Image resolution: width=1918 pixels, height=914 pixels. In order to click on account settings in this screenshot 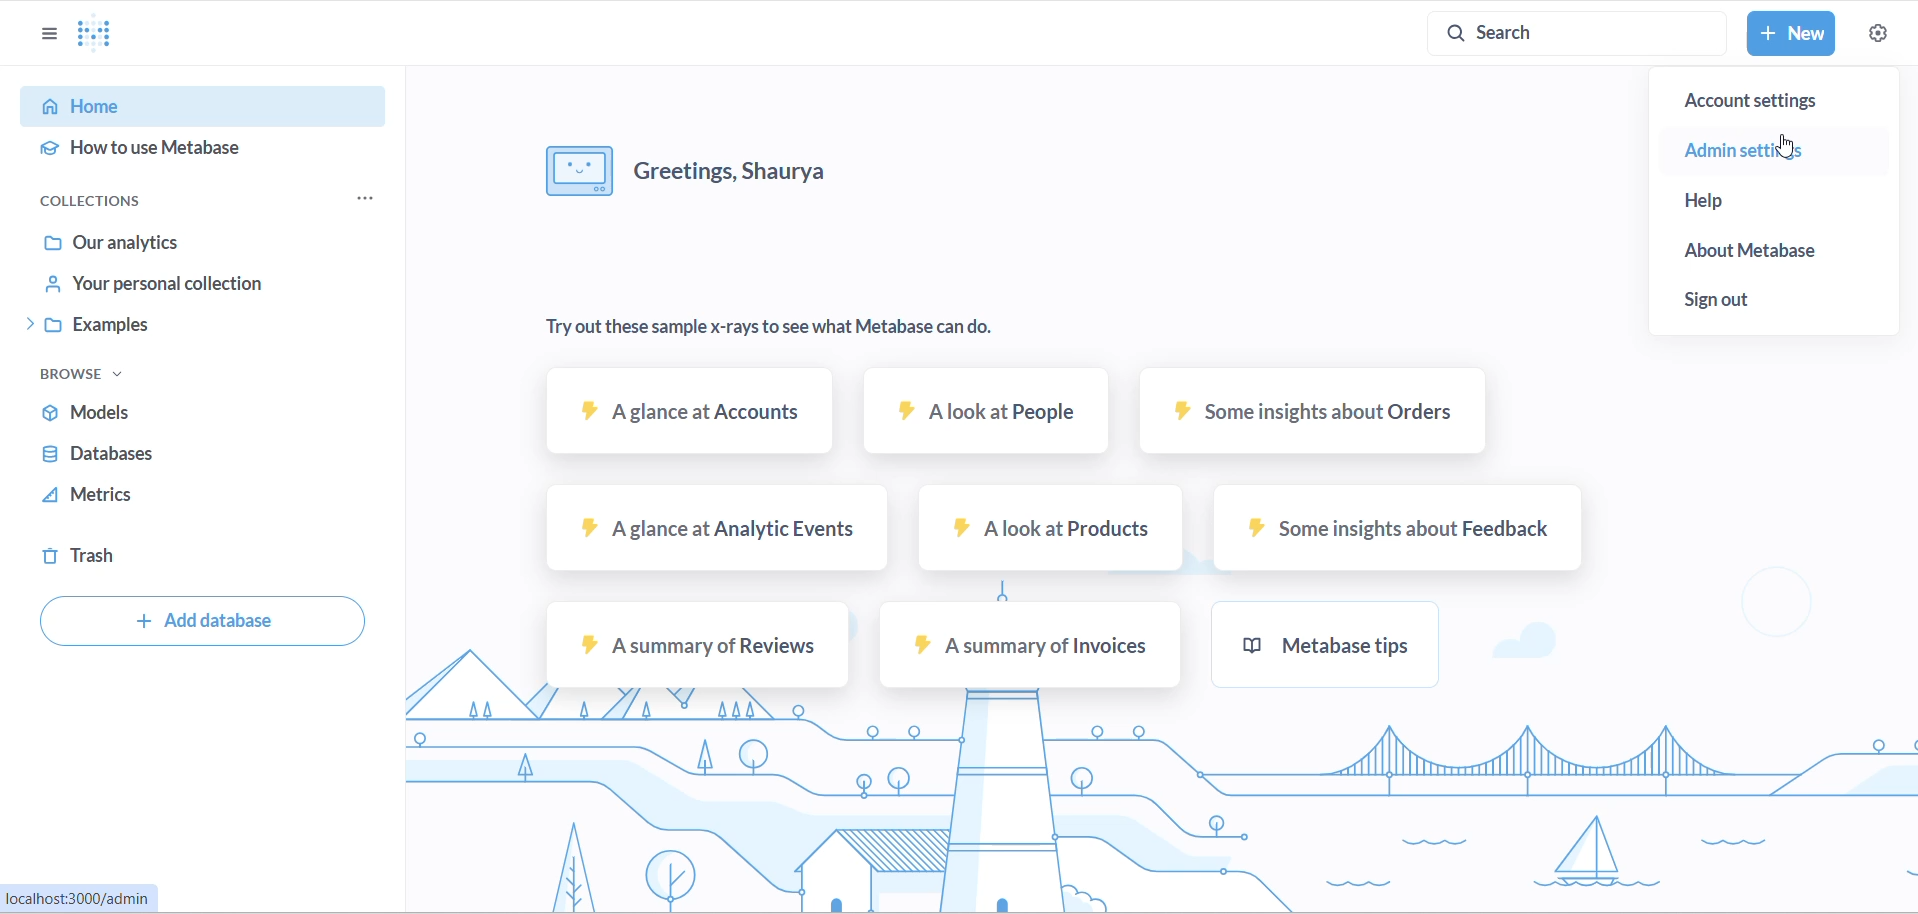, I will do `click(1771, 104)`.